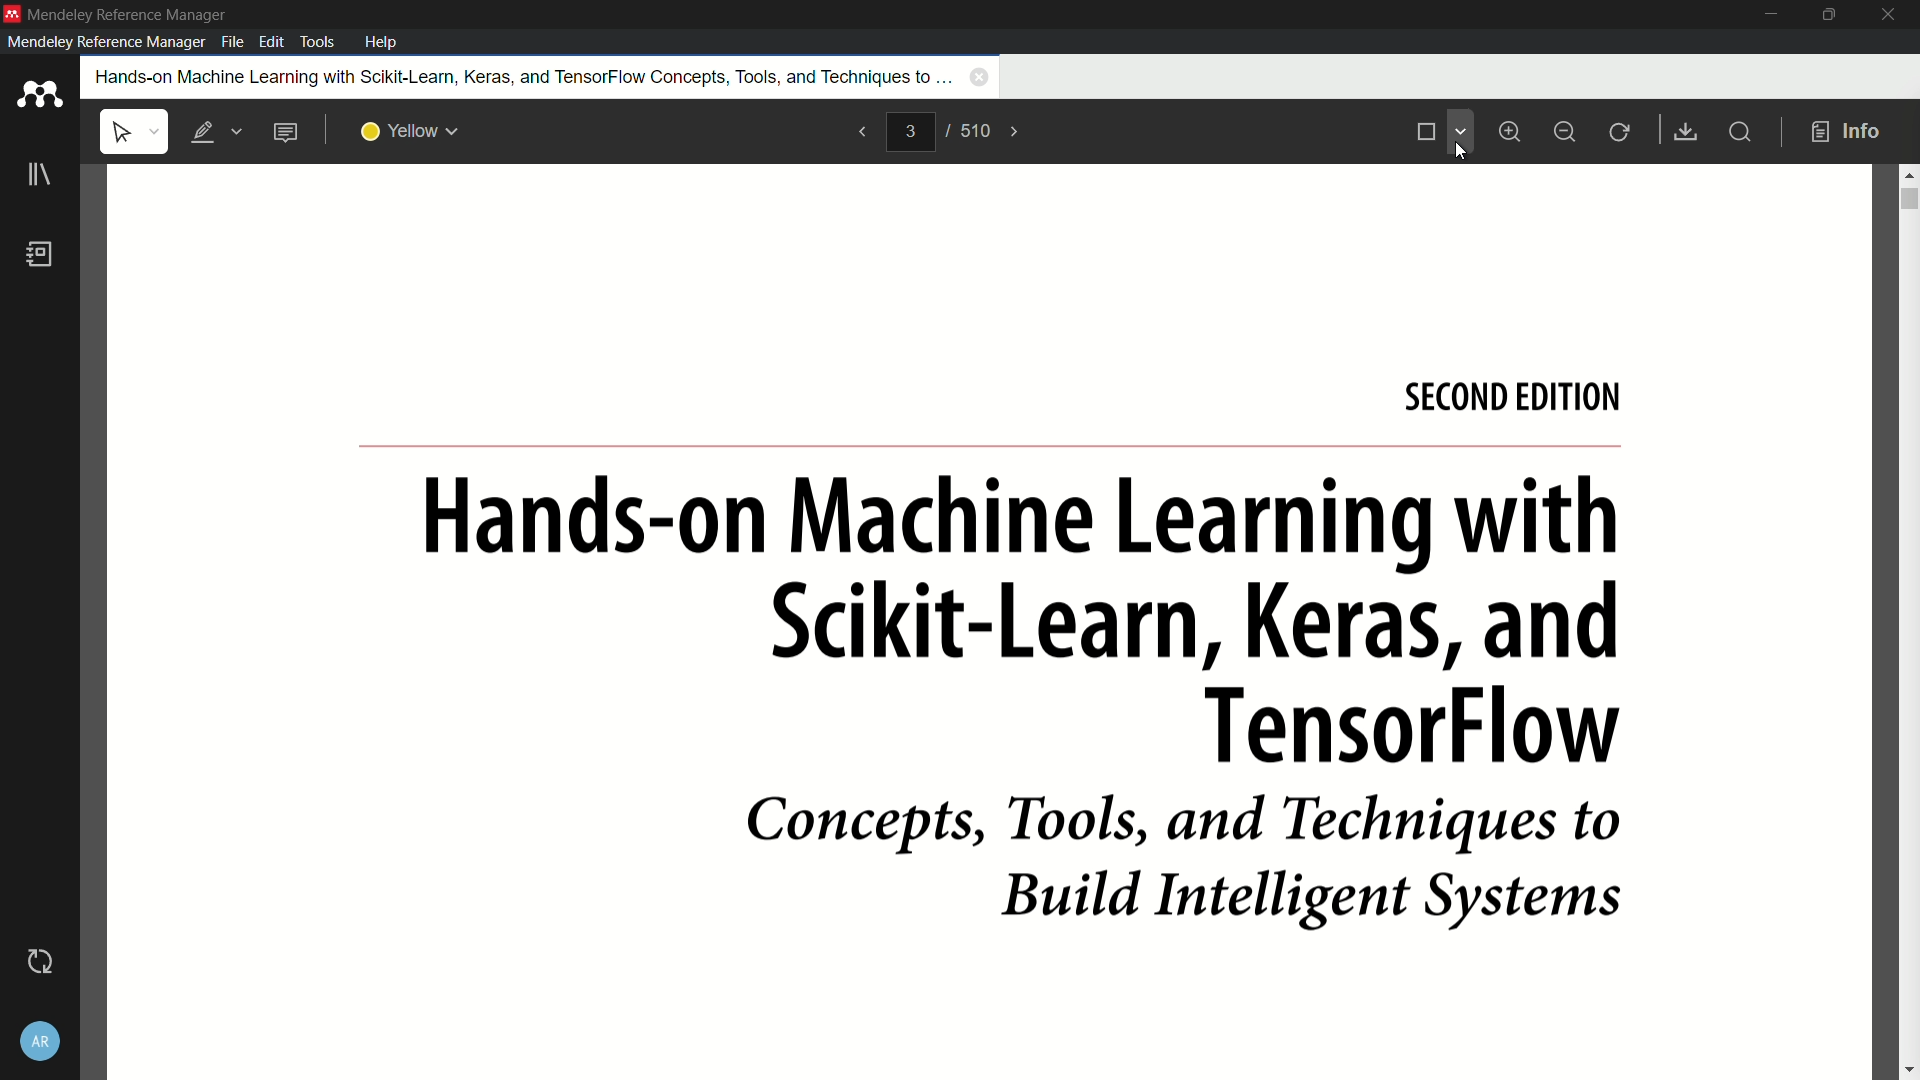 The image size is (1920, 1080). Describe the element at coordinates (285, 132) in the screenshot. I see `add note` at that location.